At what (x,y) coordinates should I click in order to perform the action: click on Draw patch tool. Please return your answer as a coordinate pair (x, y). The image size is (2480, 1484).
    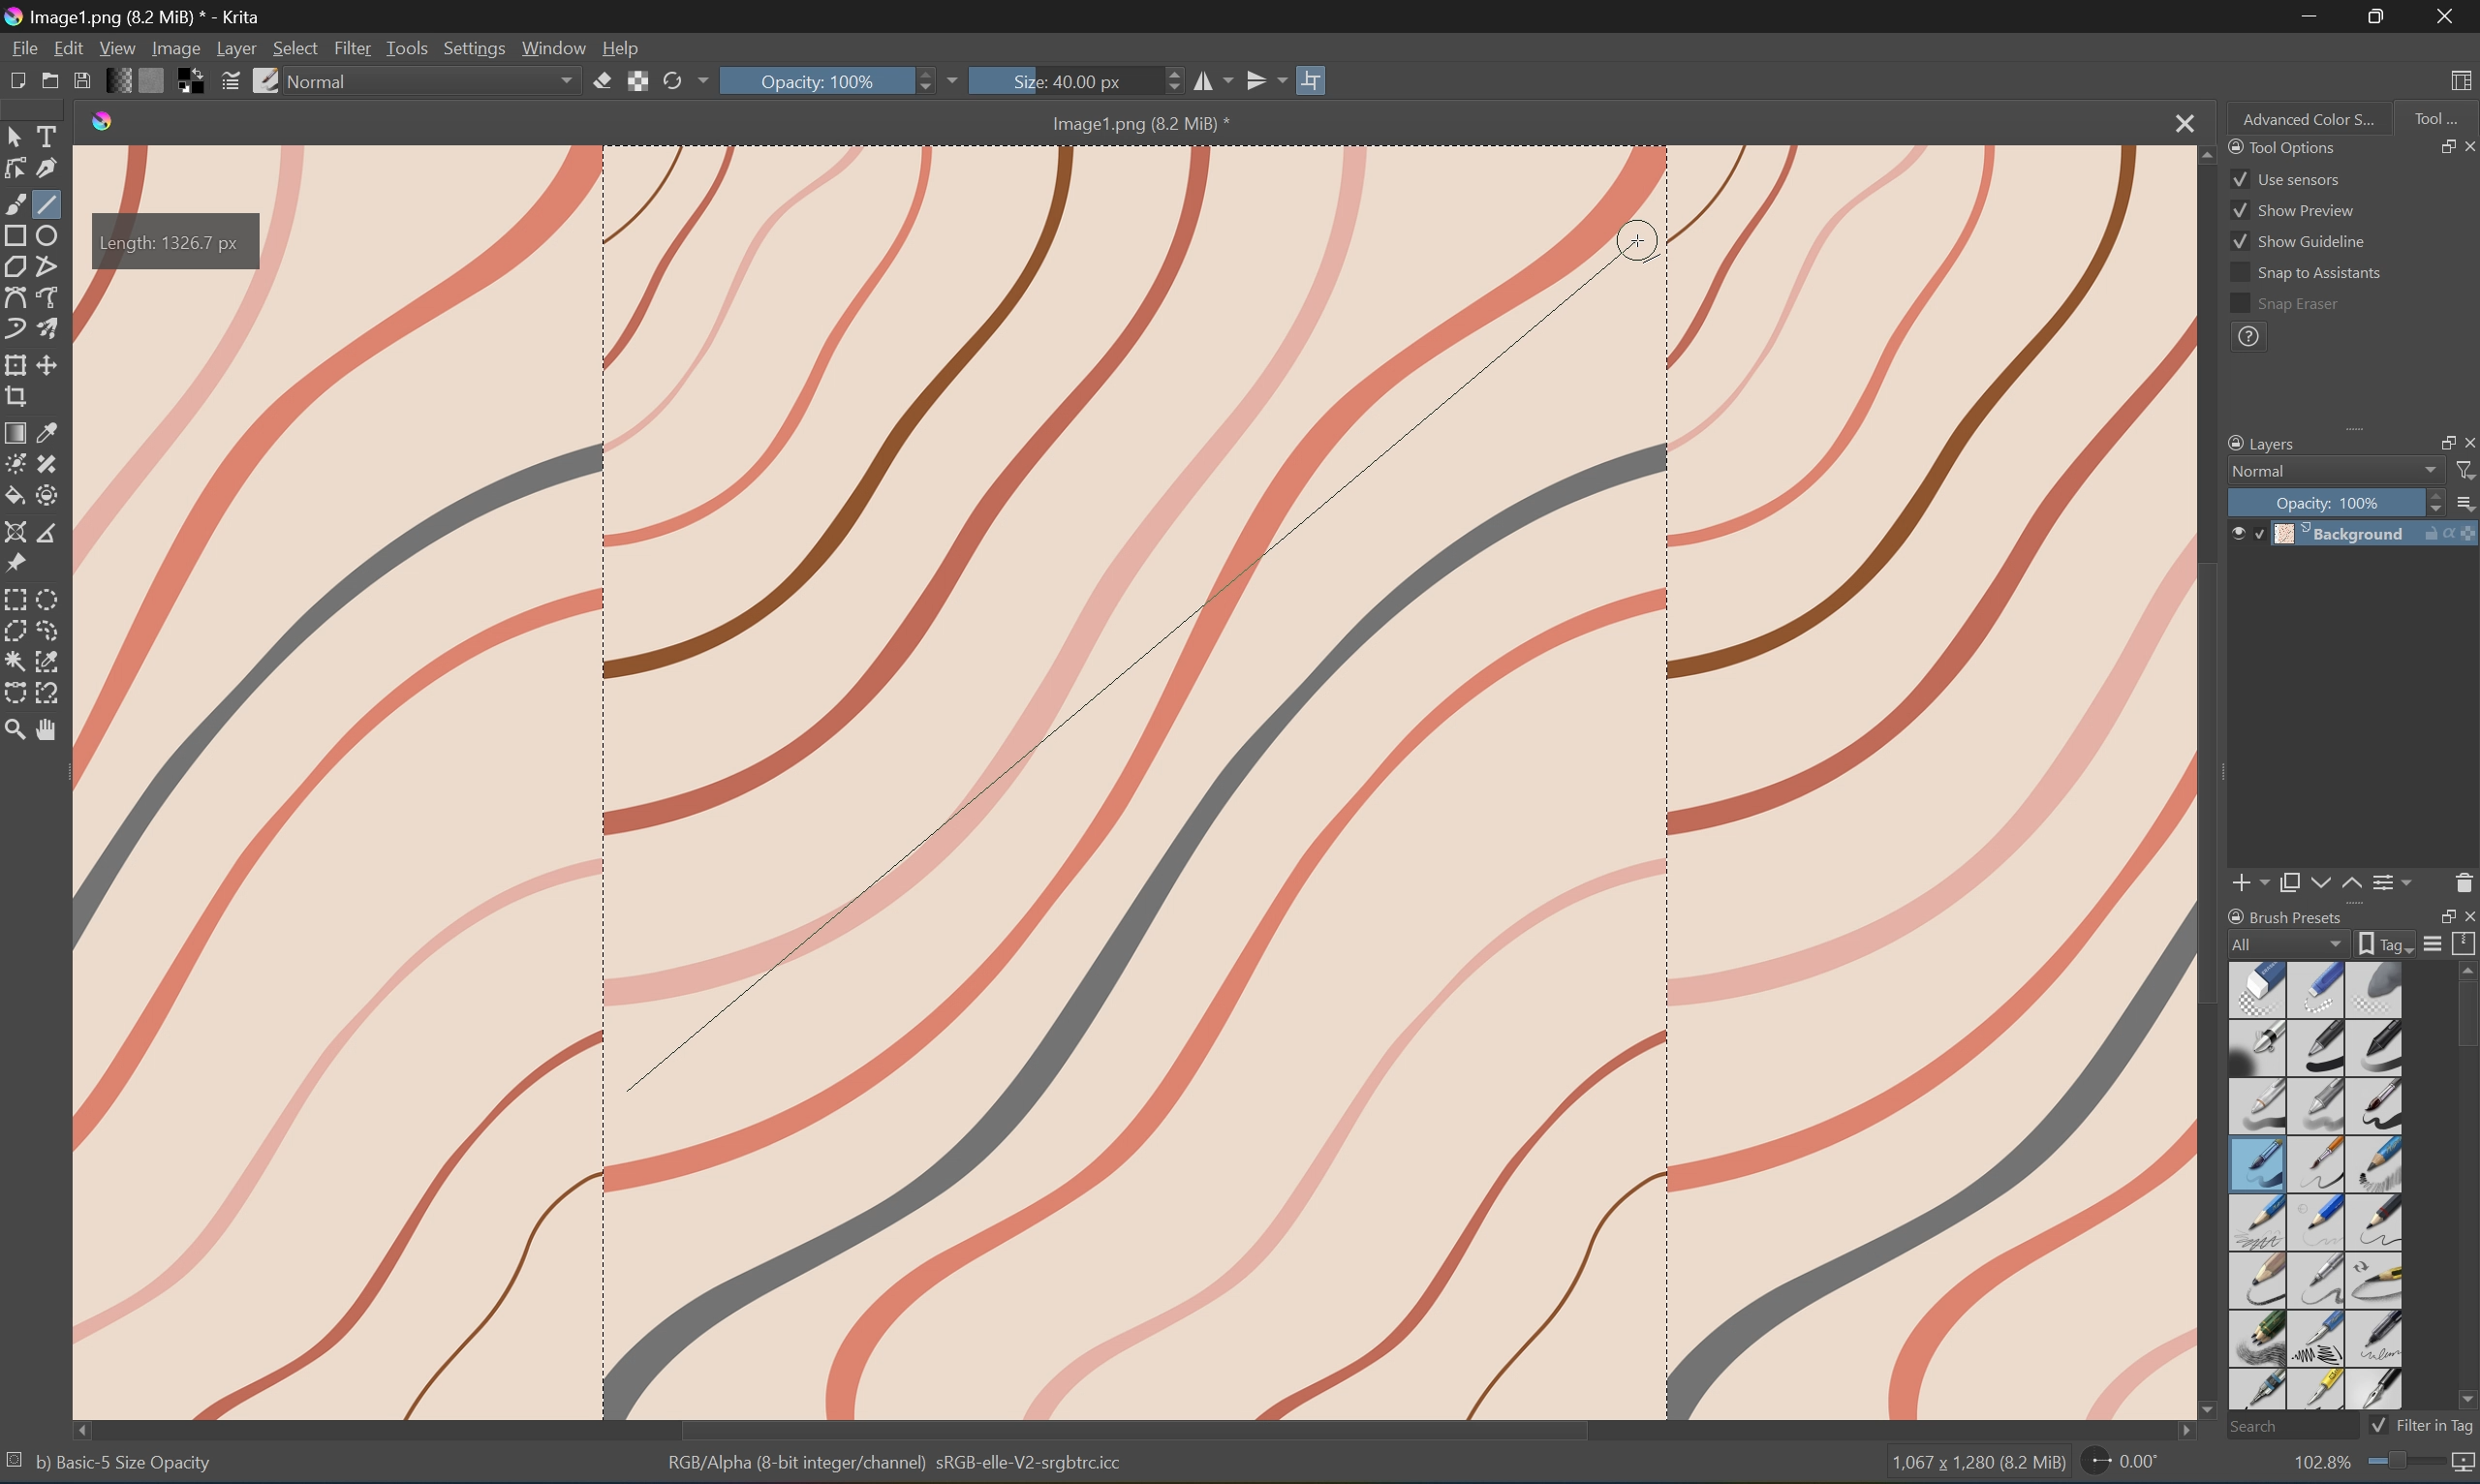
    Looking at the image, I should click on (45, 464).